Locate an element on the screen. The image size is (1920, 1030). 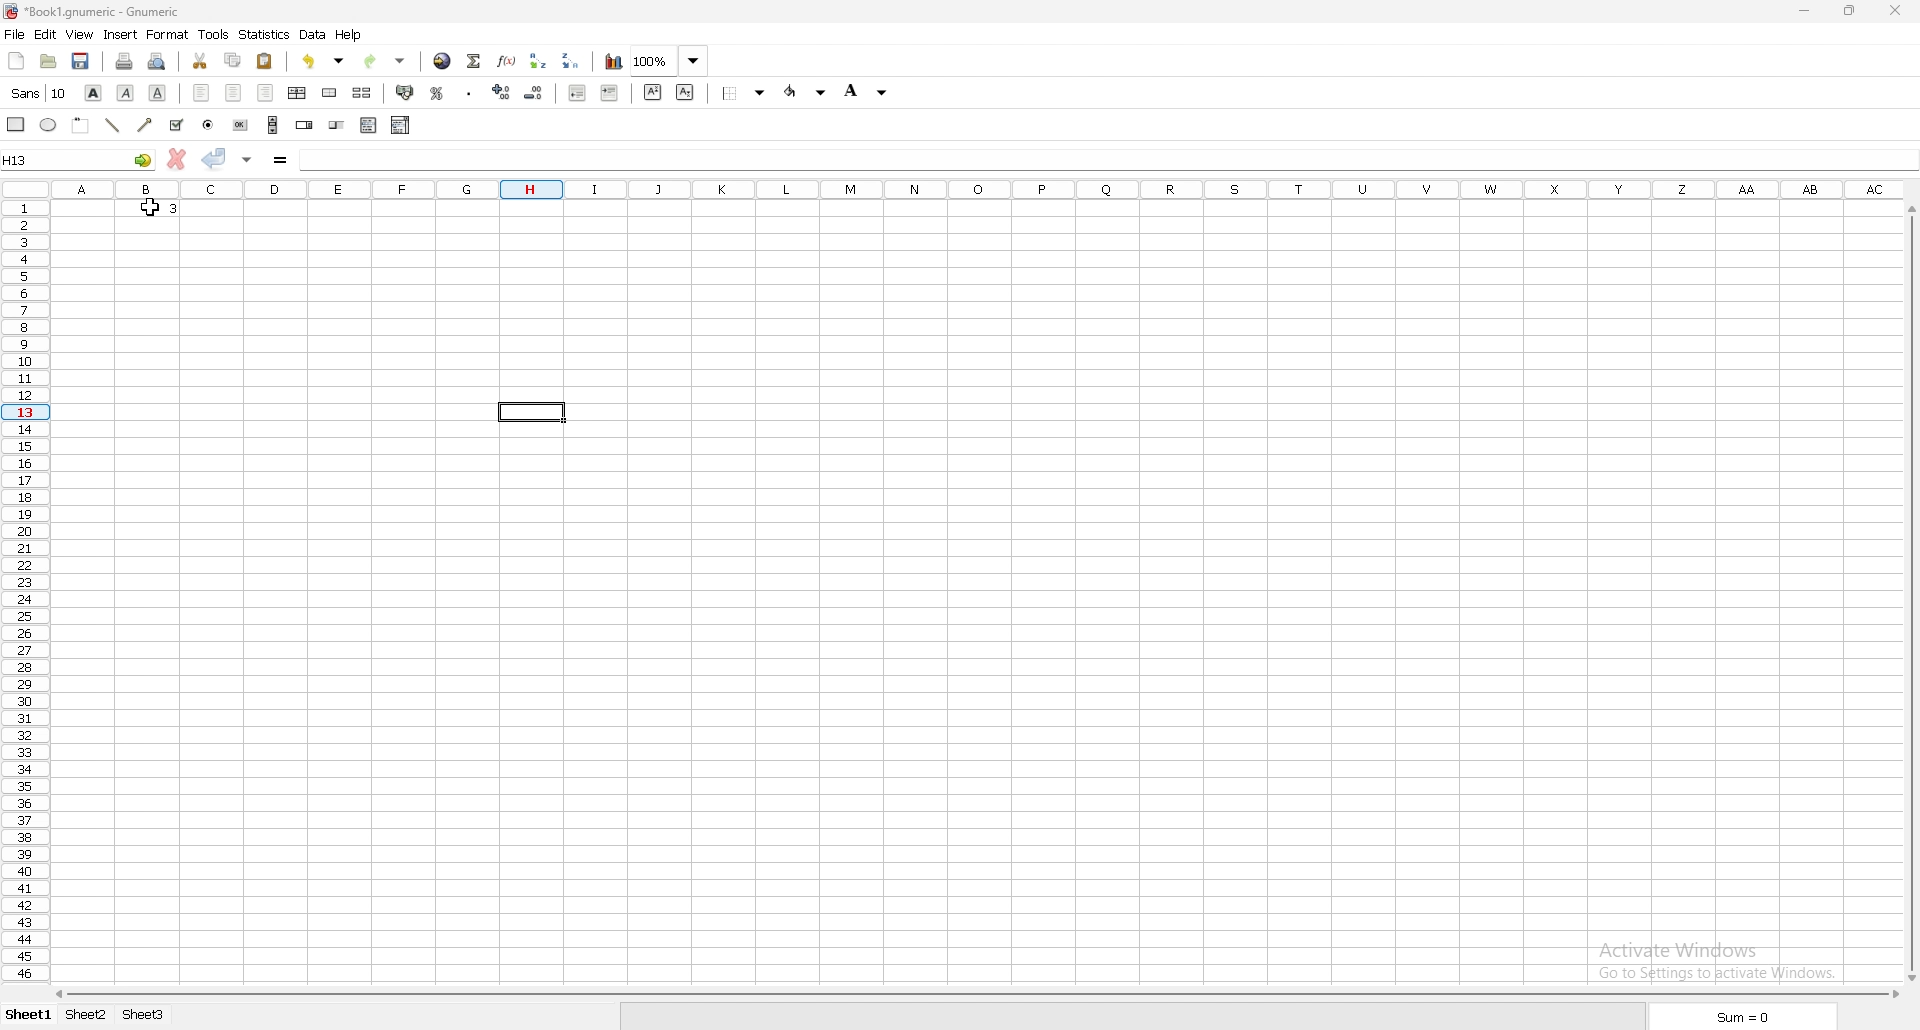
foreground is located at coordinates (807, 92).